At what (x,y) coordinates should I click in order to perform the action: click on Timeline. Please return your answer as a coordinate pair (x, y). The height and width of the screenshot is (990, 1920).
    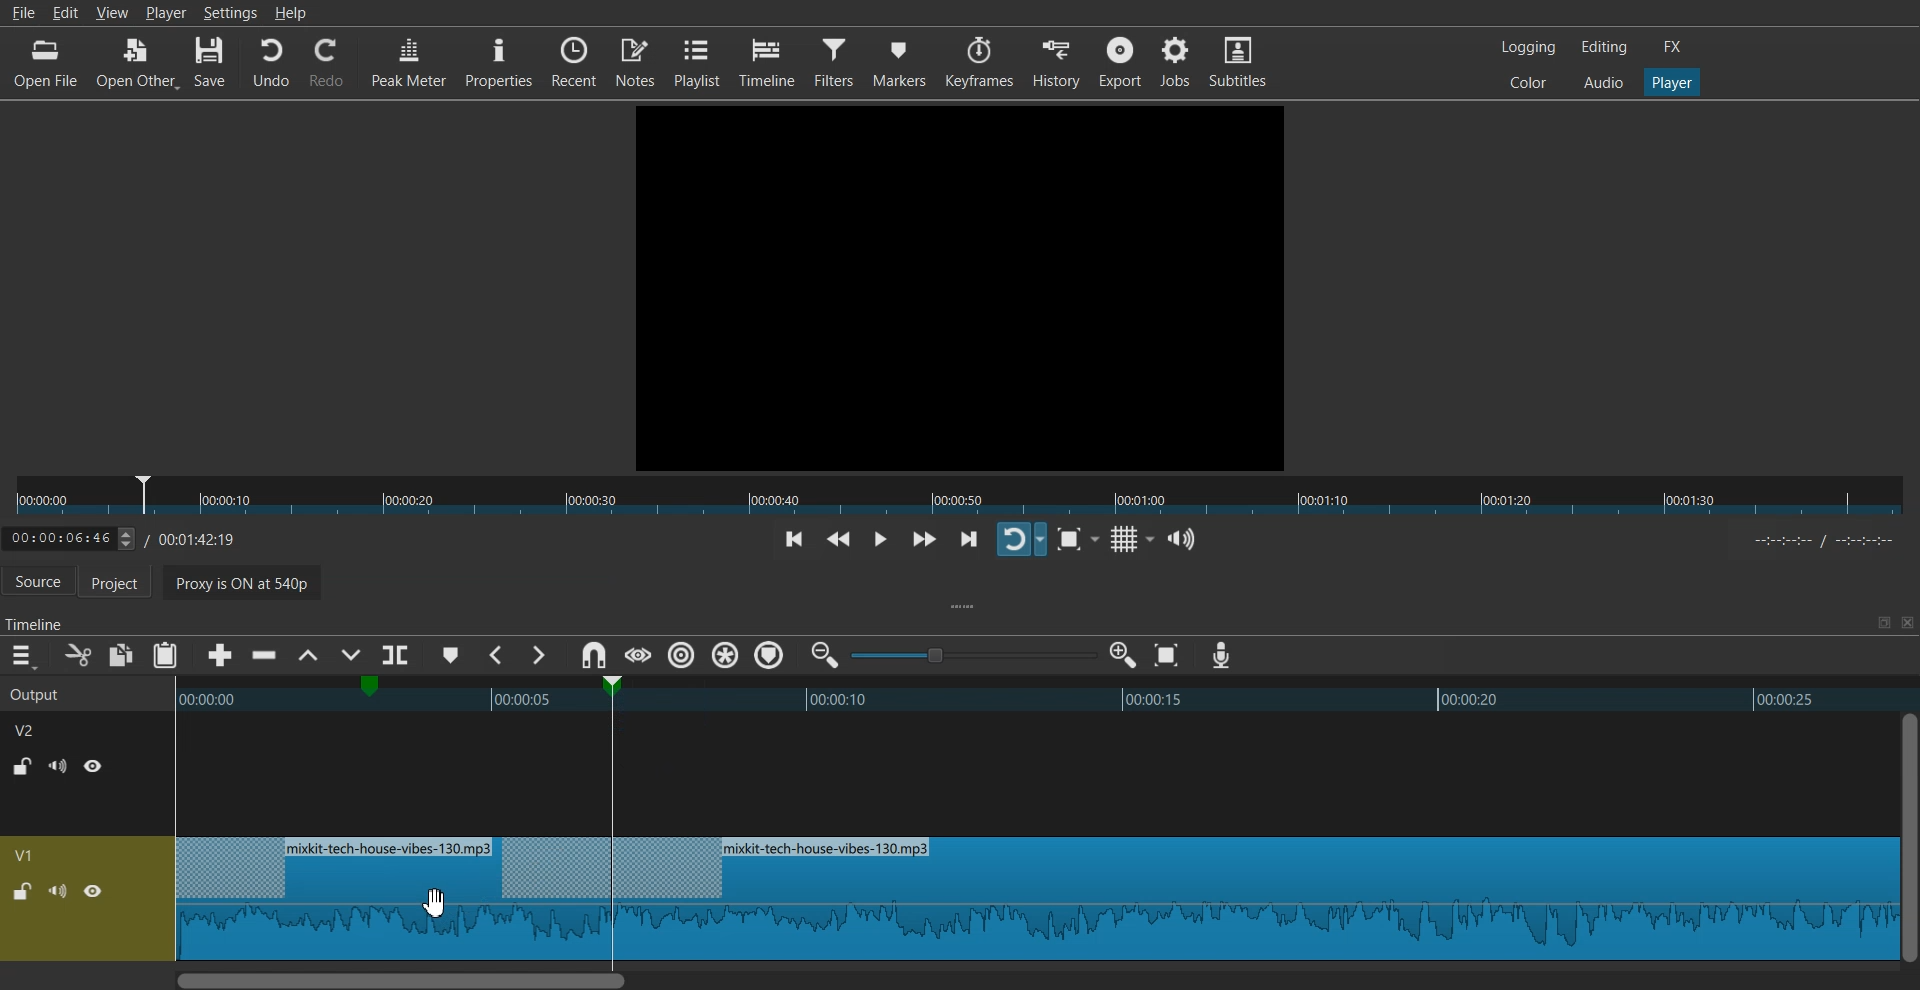
    Looking at the image, I should click on (136, 535).